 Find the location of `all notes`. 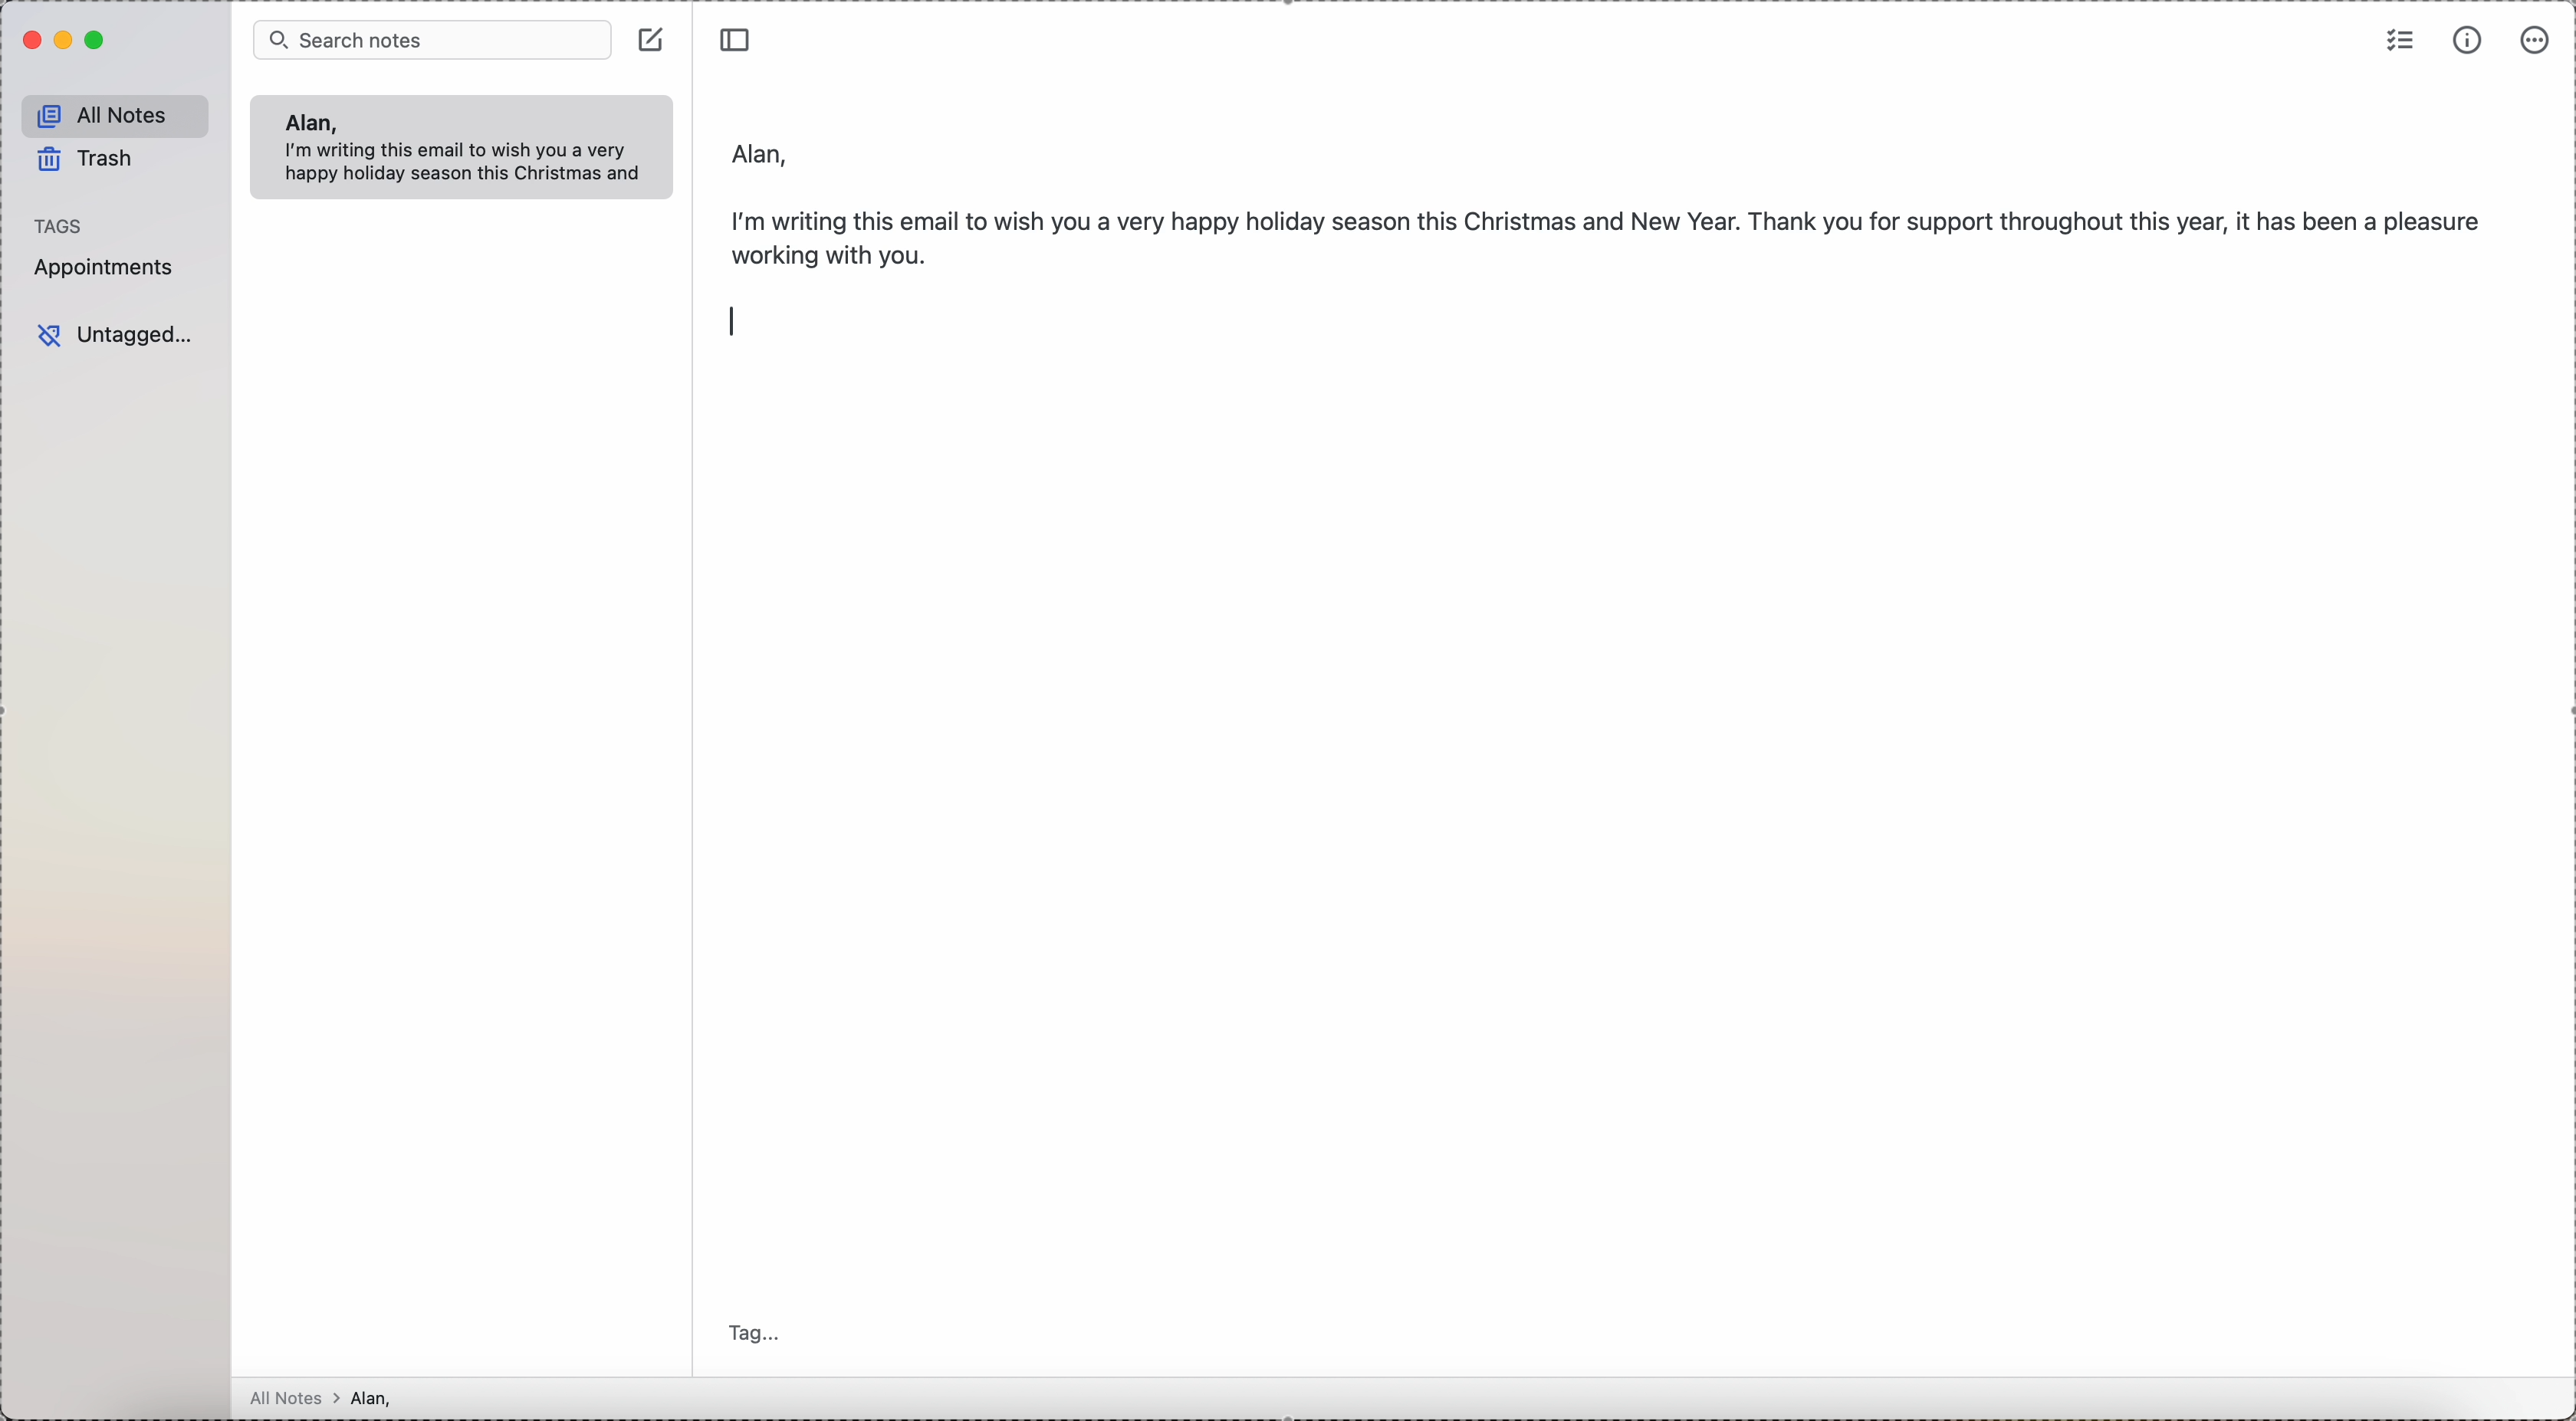

all notes is located at coordinates (116, 116).